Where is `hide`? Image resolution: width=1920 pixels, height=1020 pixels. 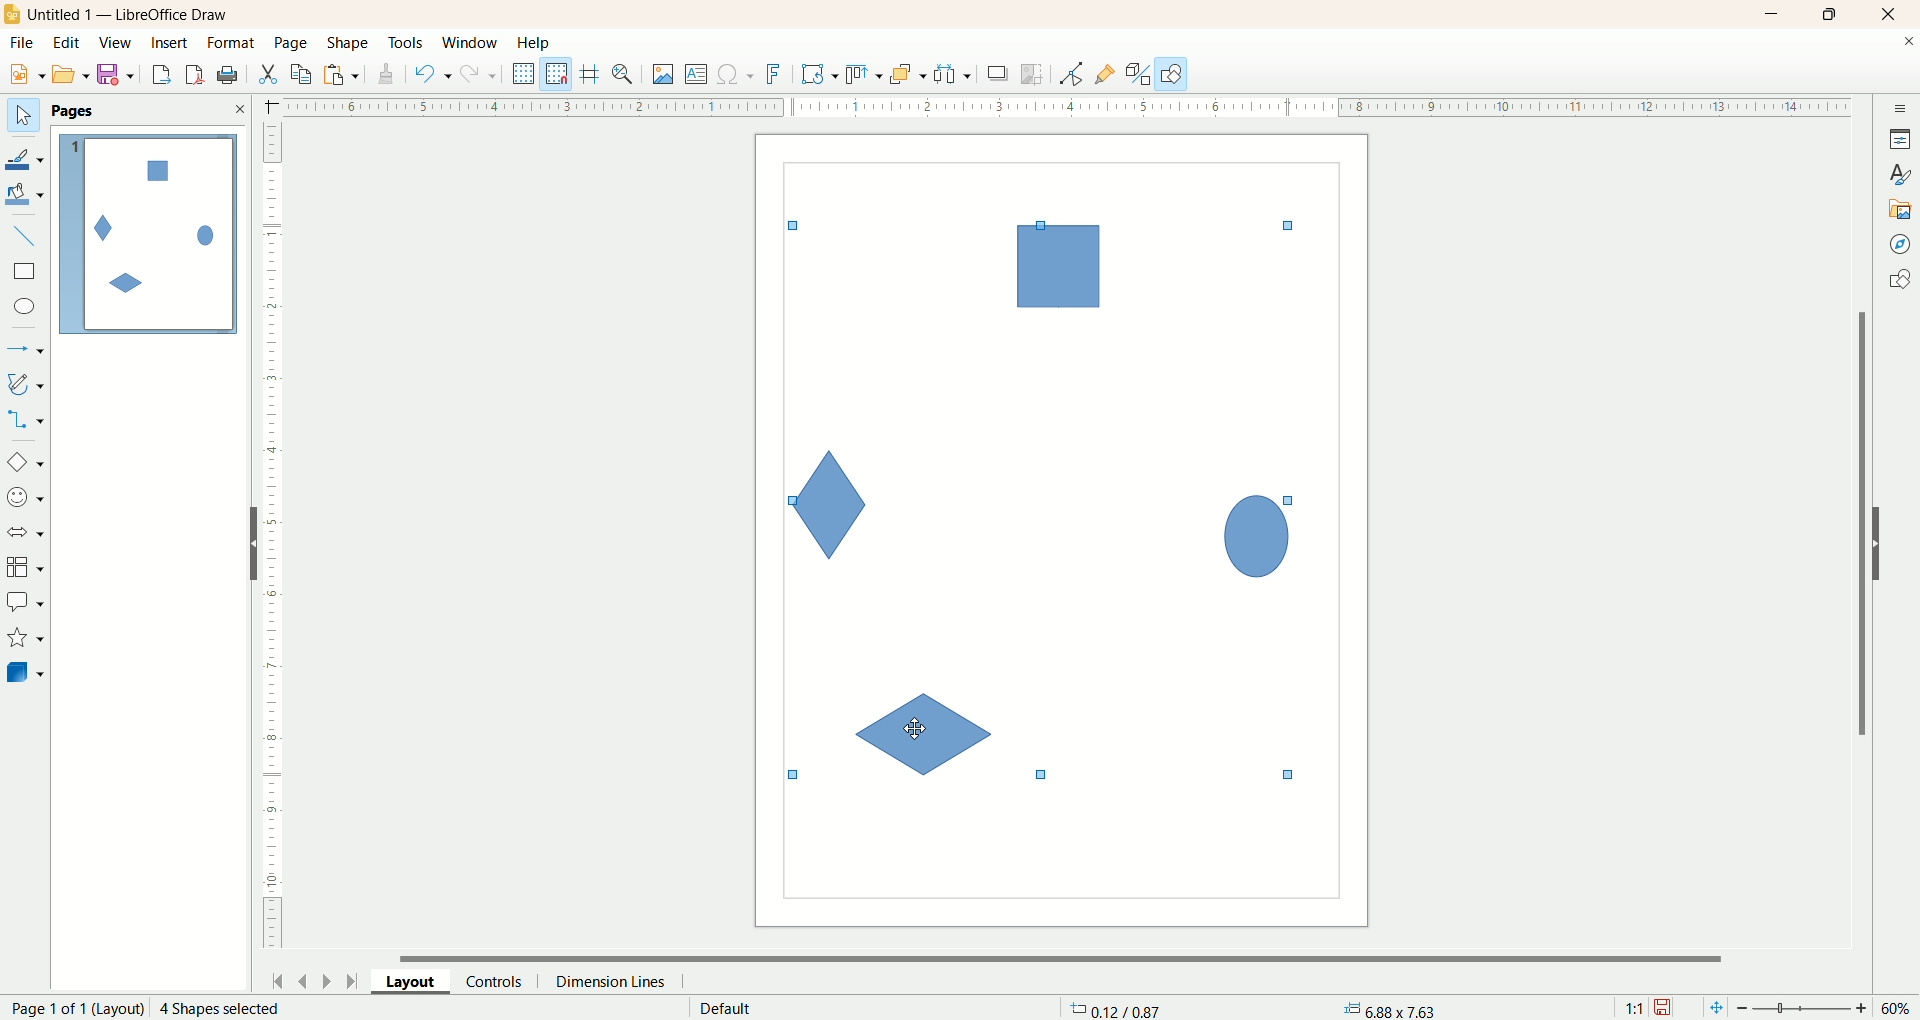
hide is located at coordinates (245, 548).